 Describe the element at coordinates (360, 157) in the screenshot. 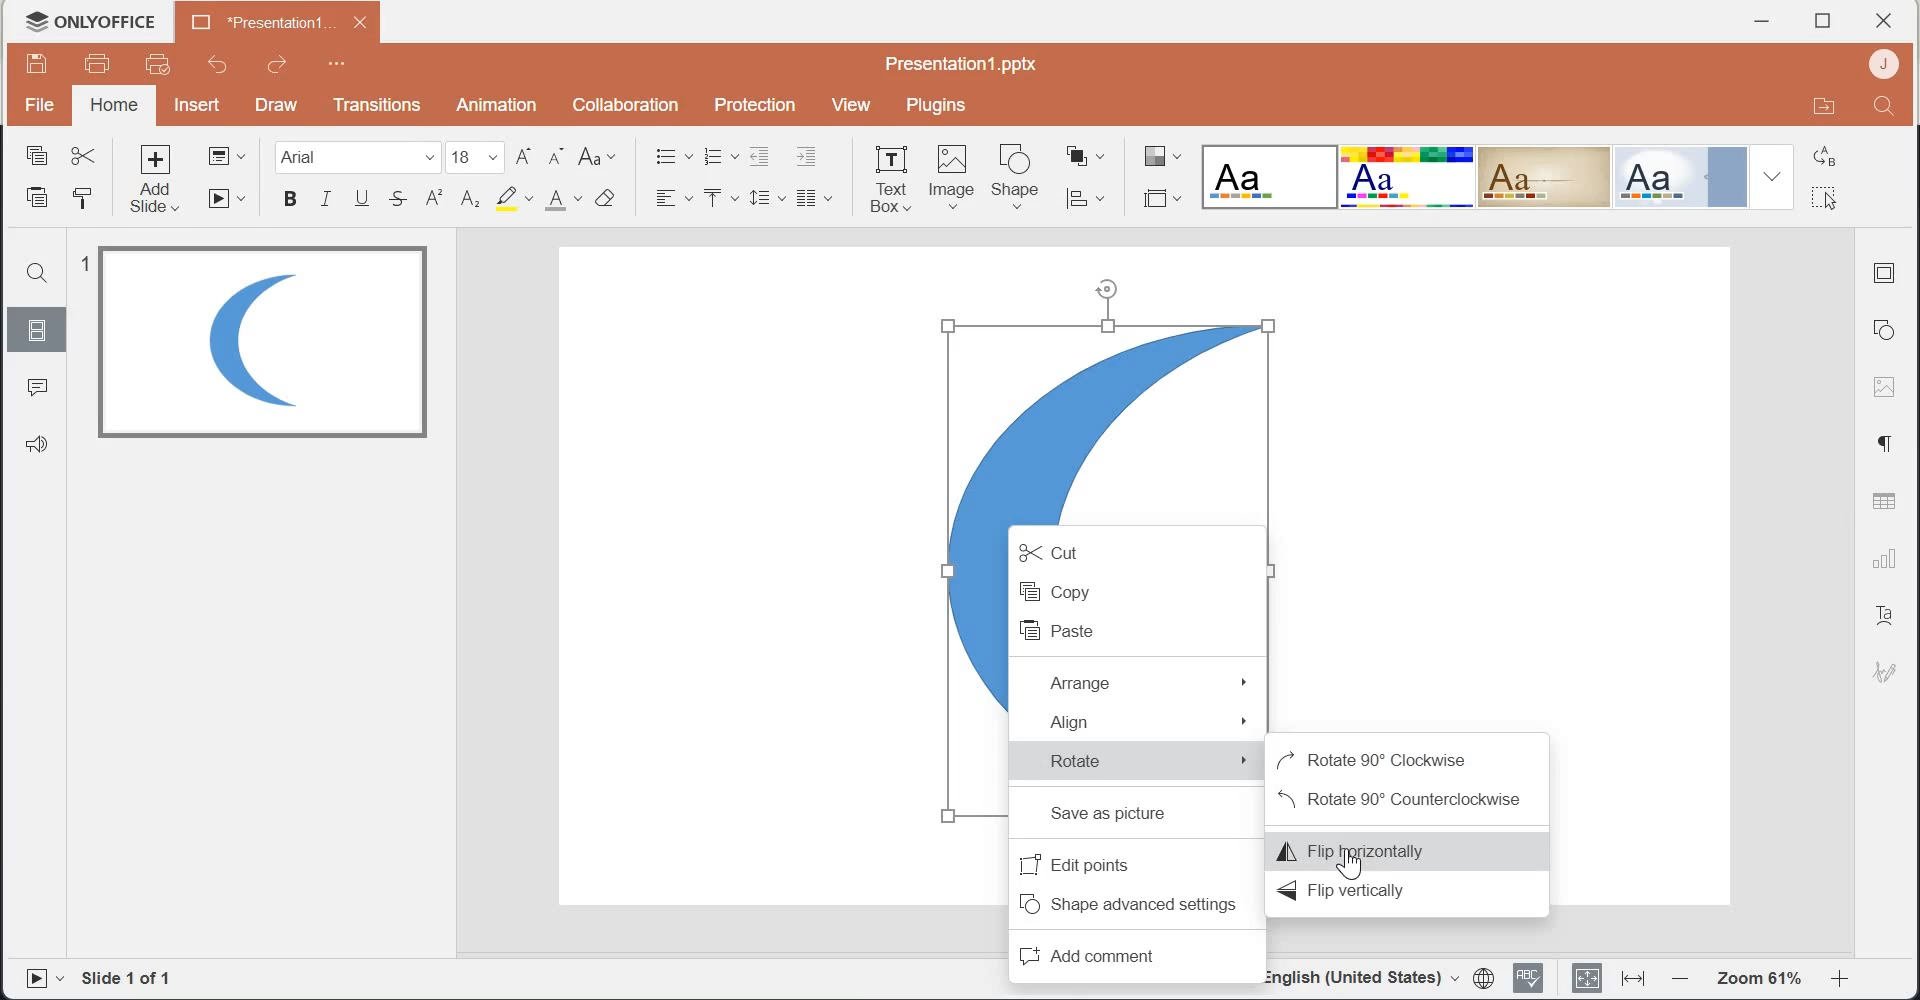

I see `Font Family` at that location.